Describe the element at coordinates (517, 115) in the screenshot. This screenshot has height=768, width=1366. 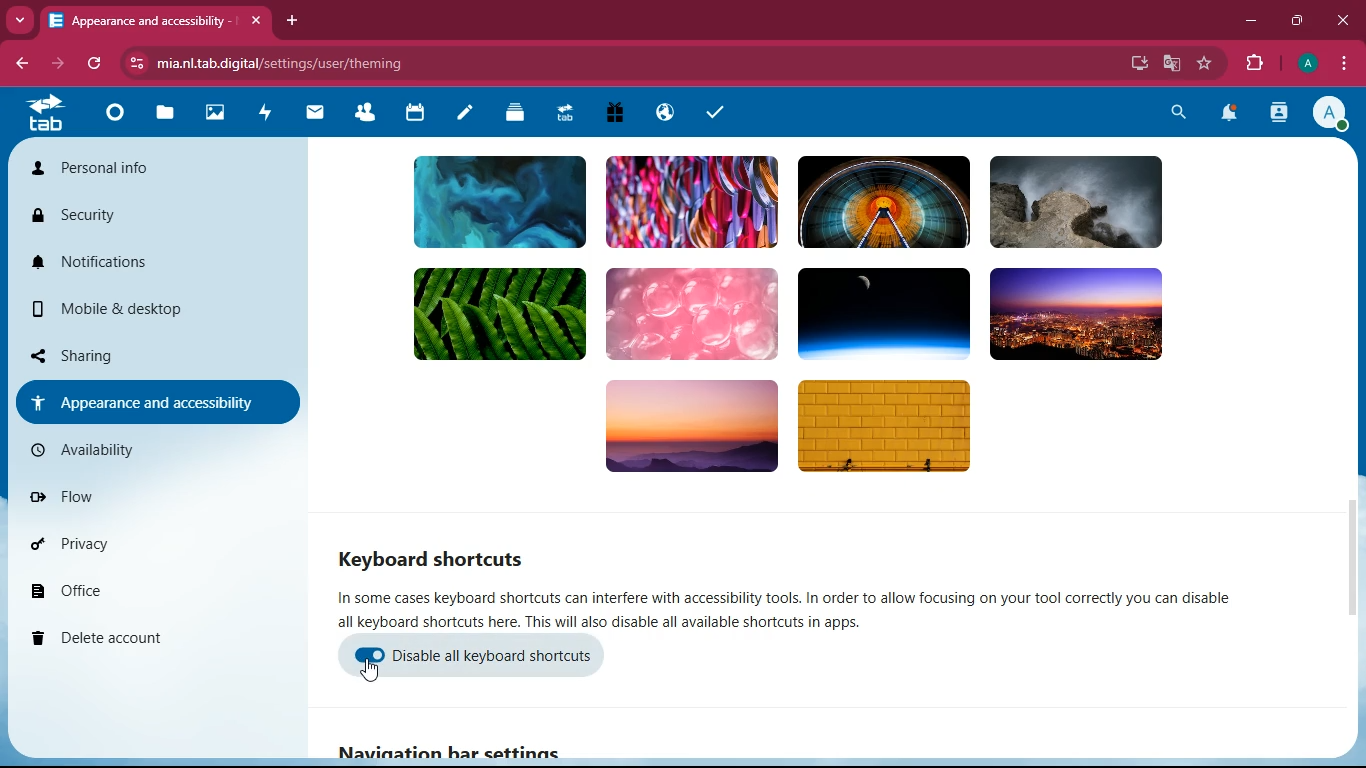
I see `layers` at that location.